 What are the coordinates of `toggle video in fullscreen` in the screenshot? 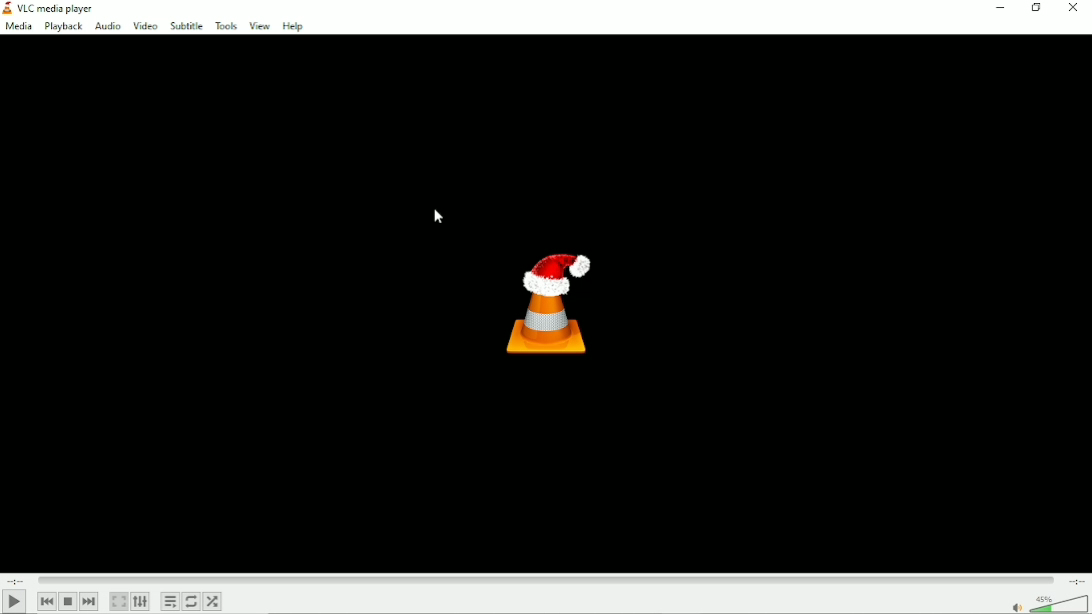 It's located at (118, 602).